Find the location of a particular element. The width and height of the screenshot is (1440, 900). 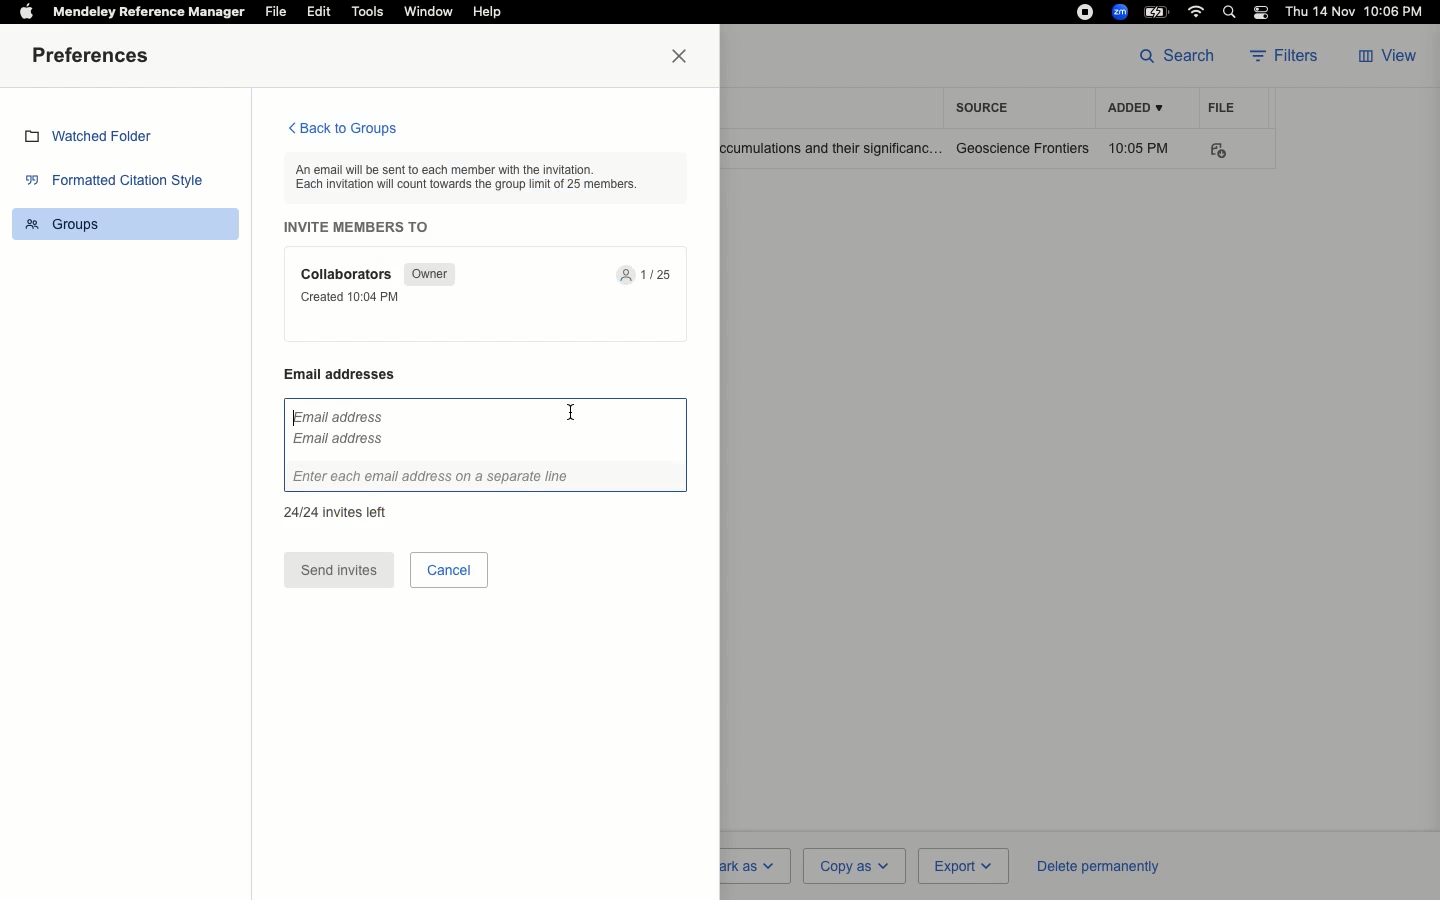

Formatted citation style is located at coordinates (120, 183).